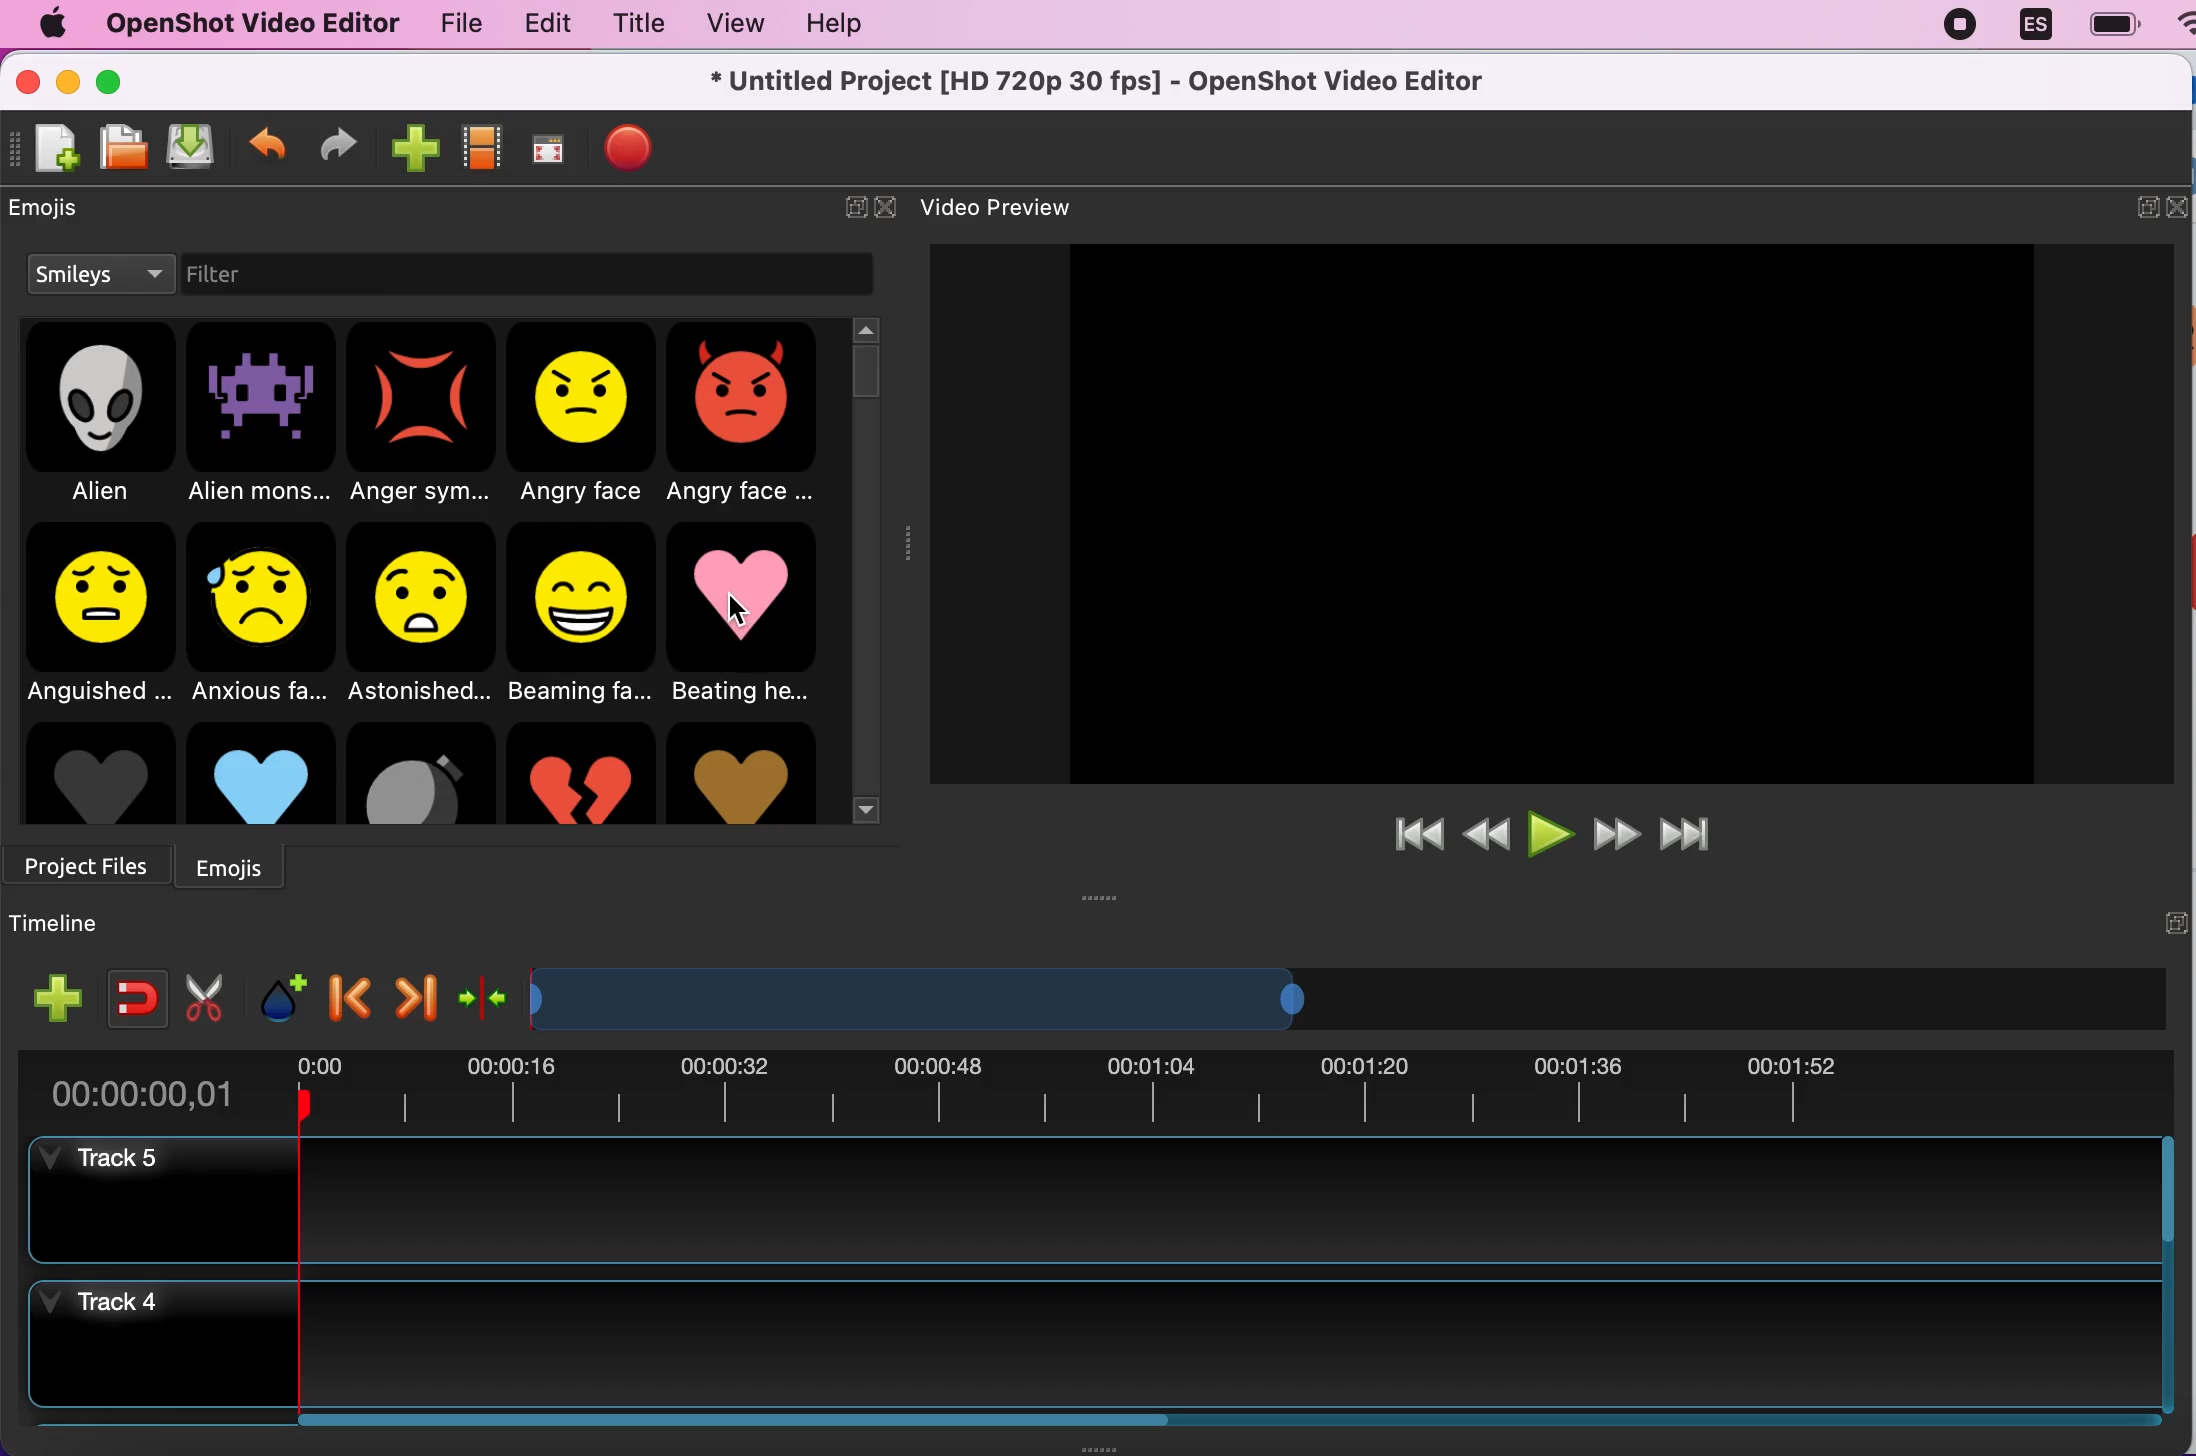  Describe the element at coordinates (1703, 827) in the screenshot. I see `jump to end` at that location.